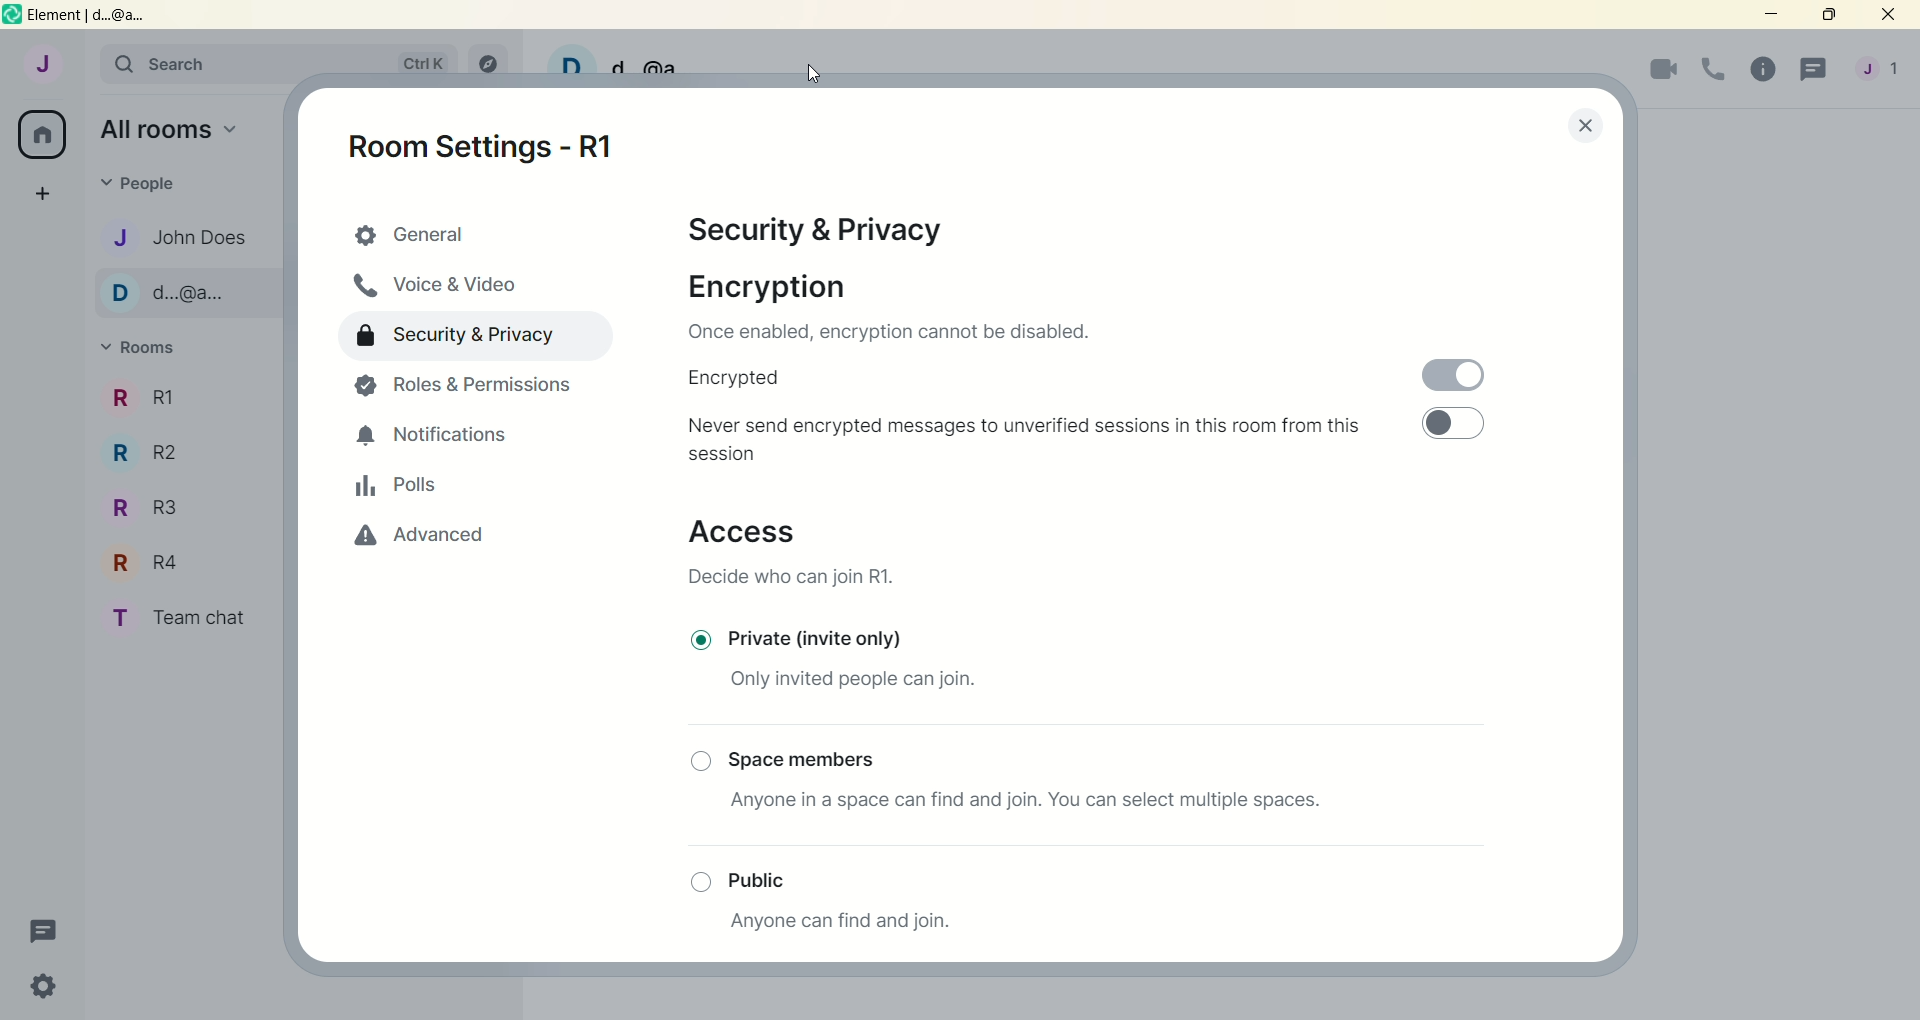 The height and width of the screenshot is (1020, 1920). What do you see at coordinates (1712, 72) in the screenshot?
I see `voice call` at bounding box center [1712, 72].